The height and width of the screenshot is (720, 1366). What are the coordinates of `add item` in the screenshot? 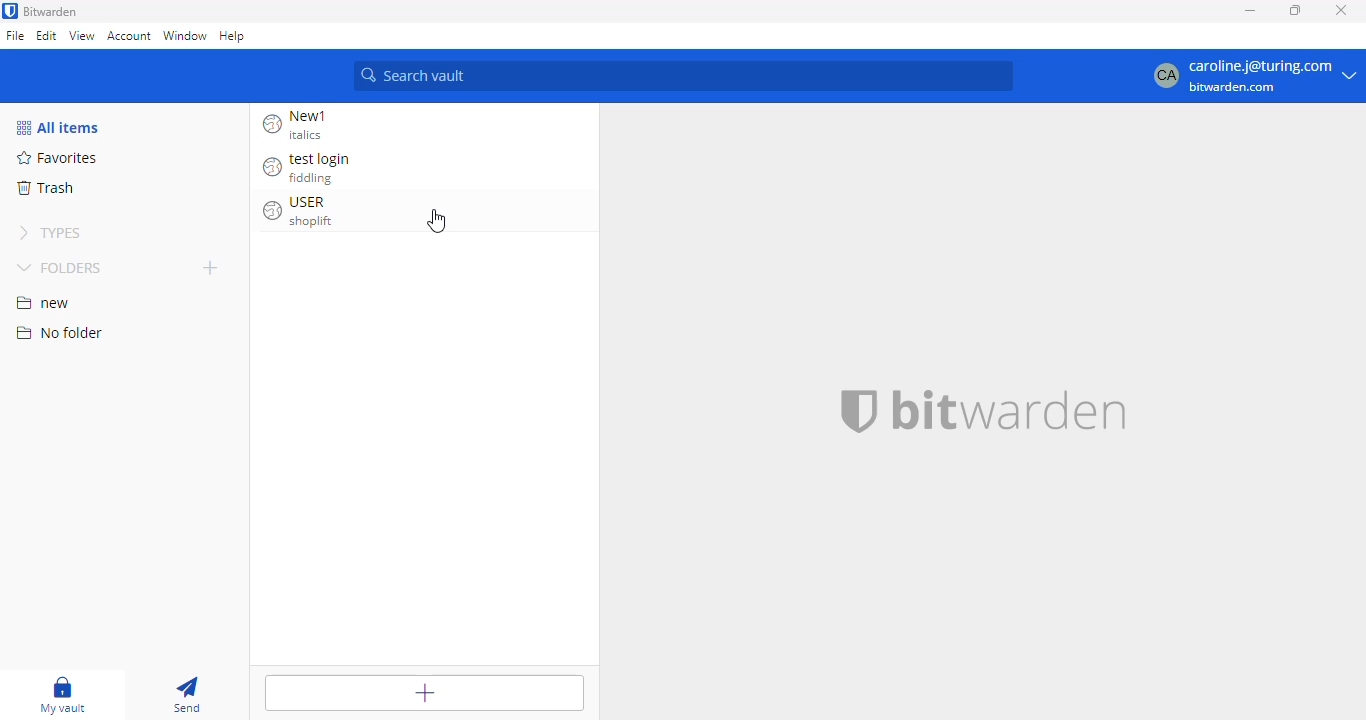 It's located at (425, 696).